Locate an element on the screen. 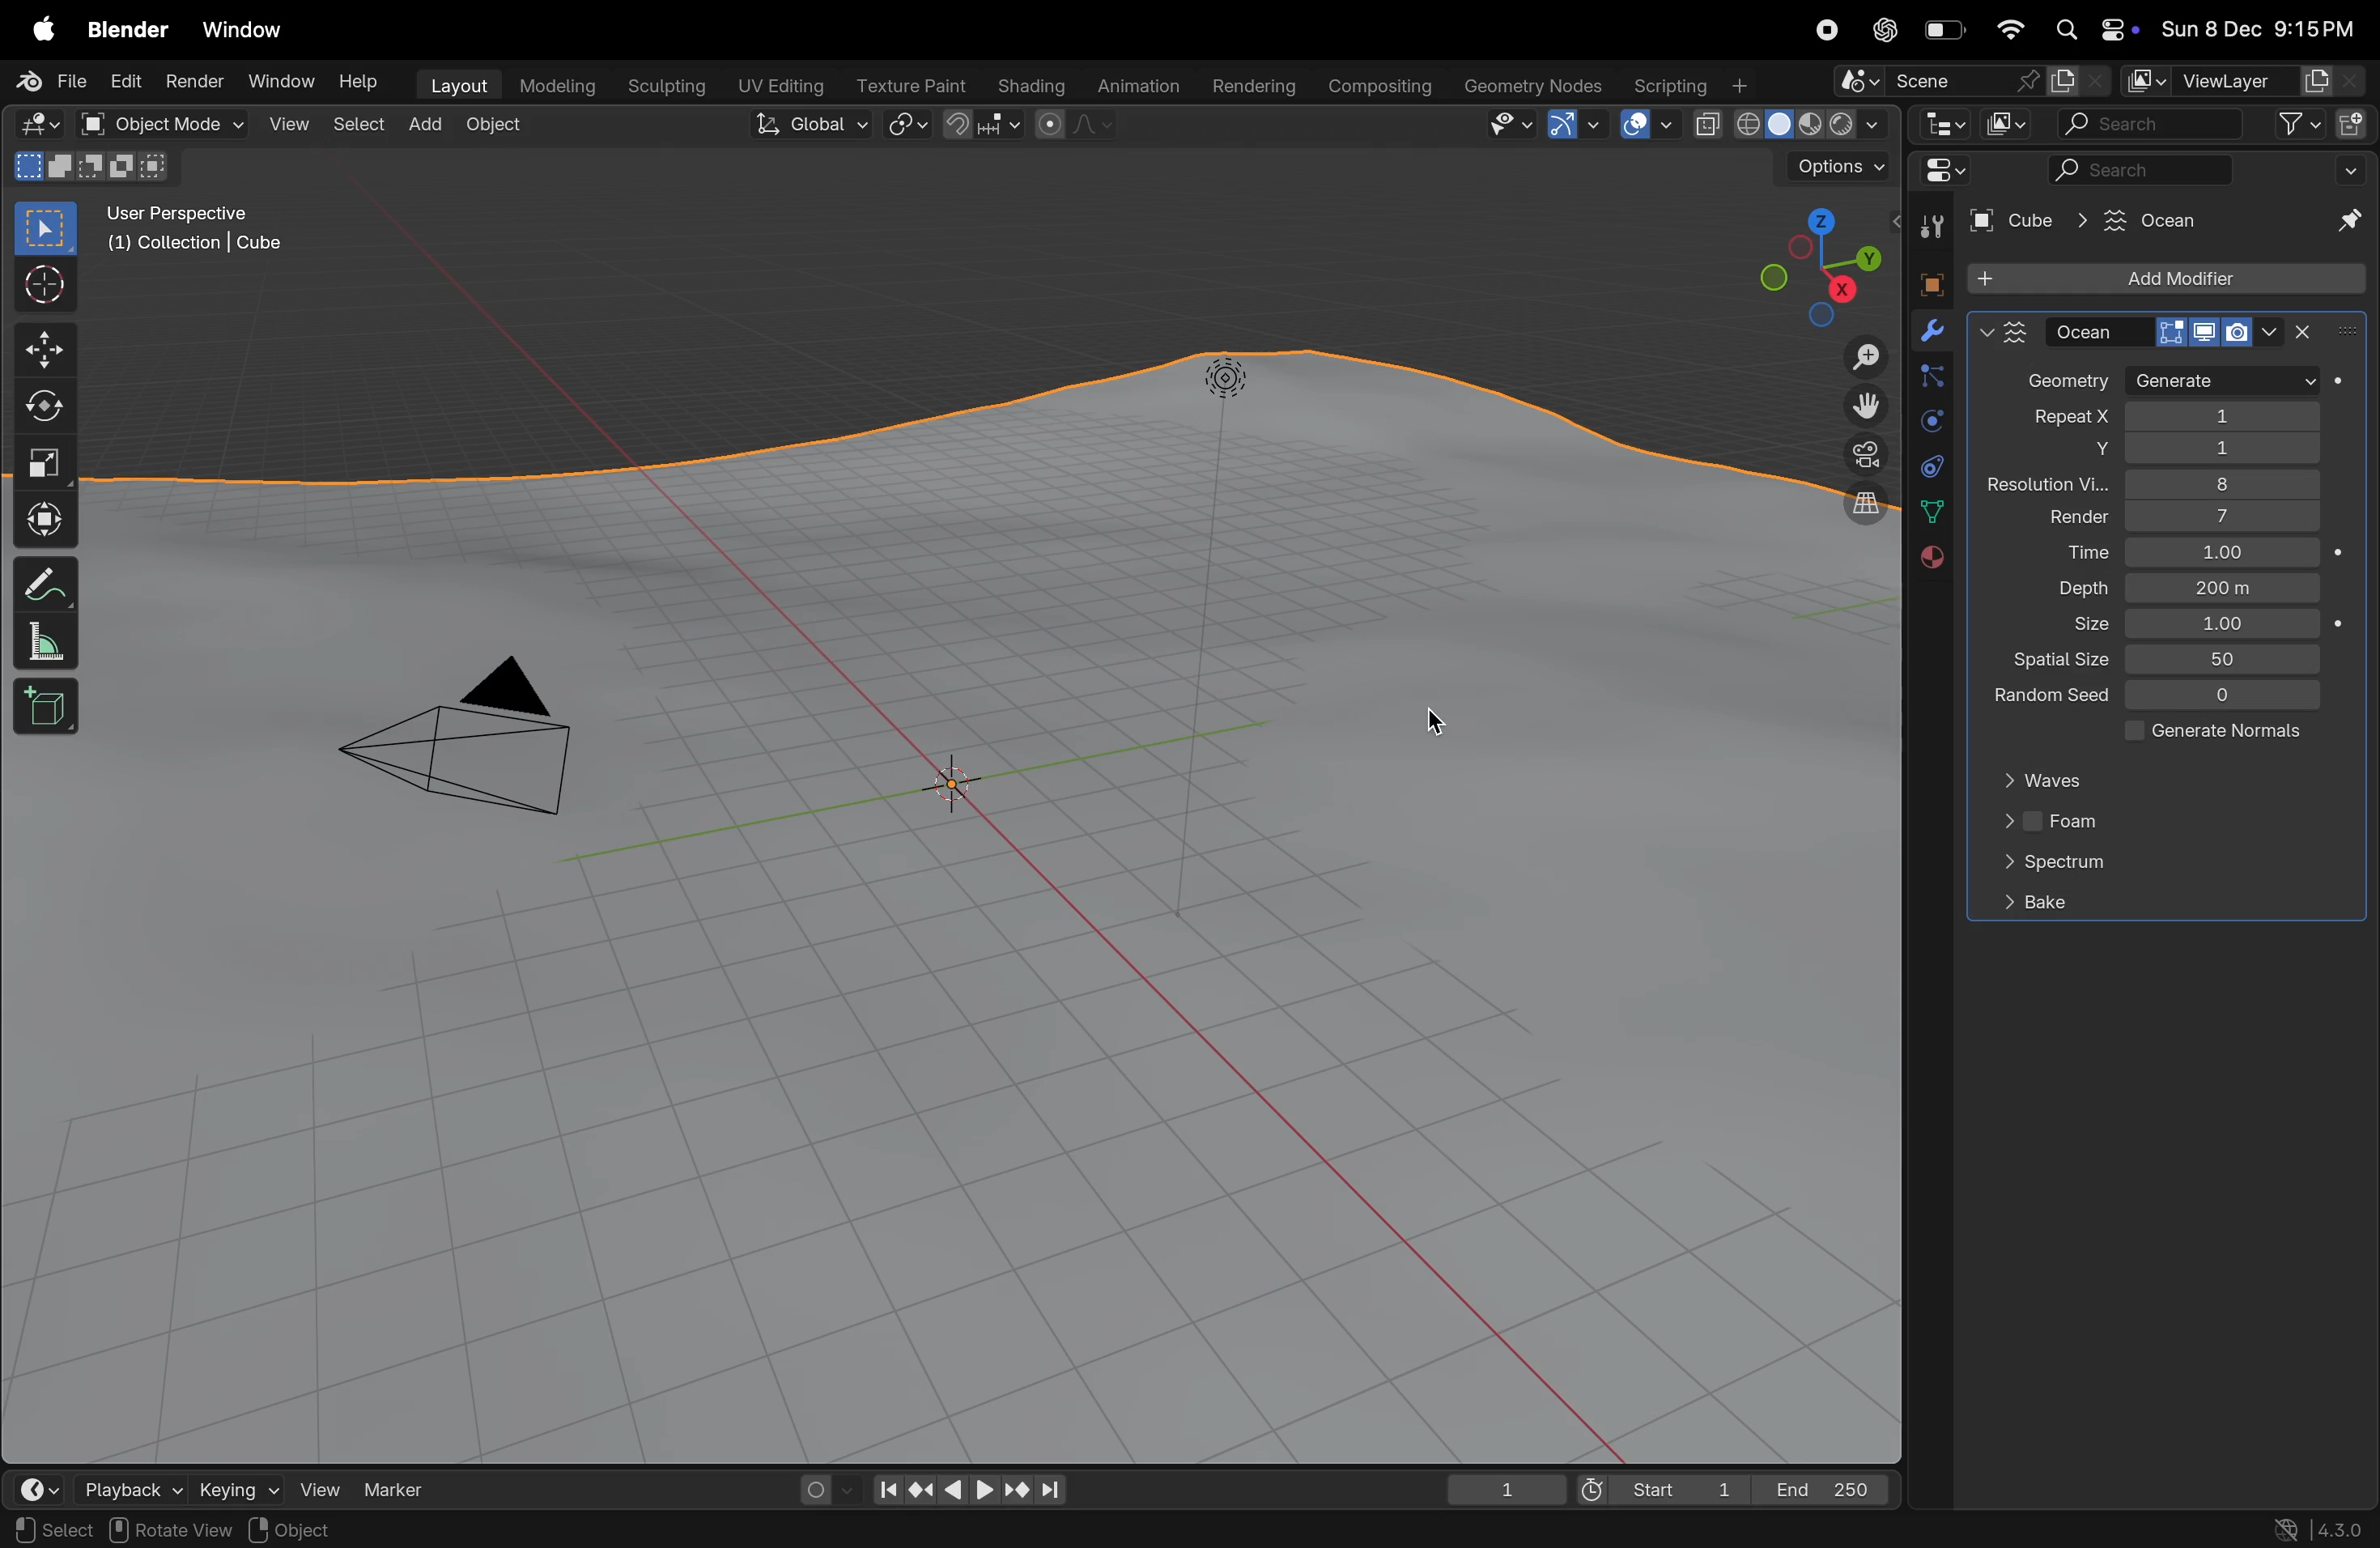 This screenshot has width=2380, height=1548. drop down is located at coordinates (2355, 169).